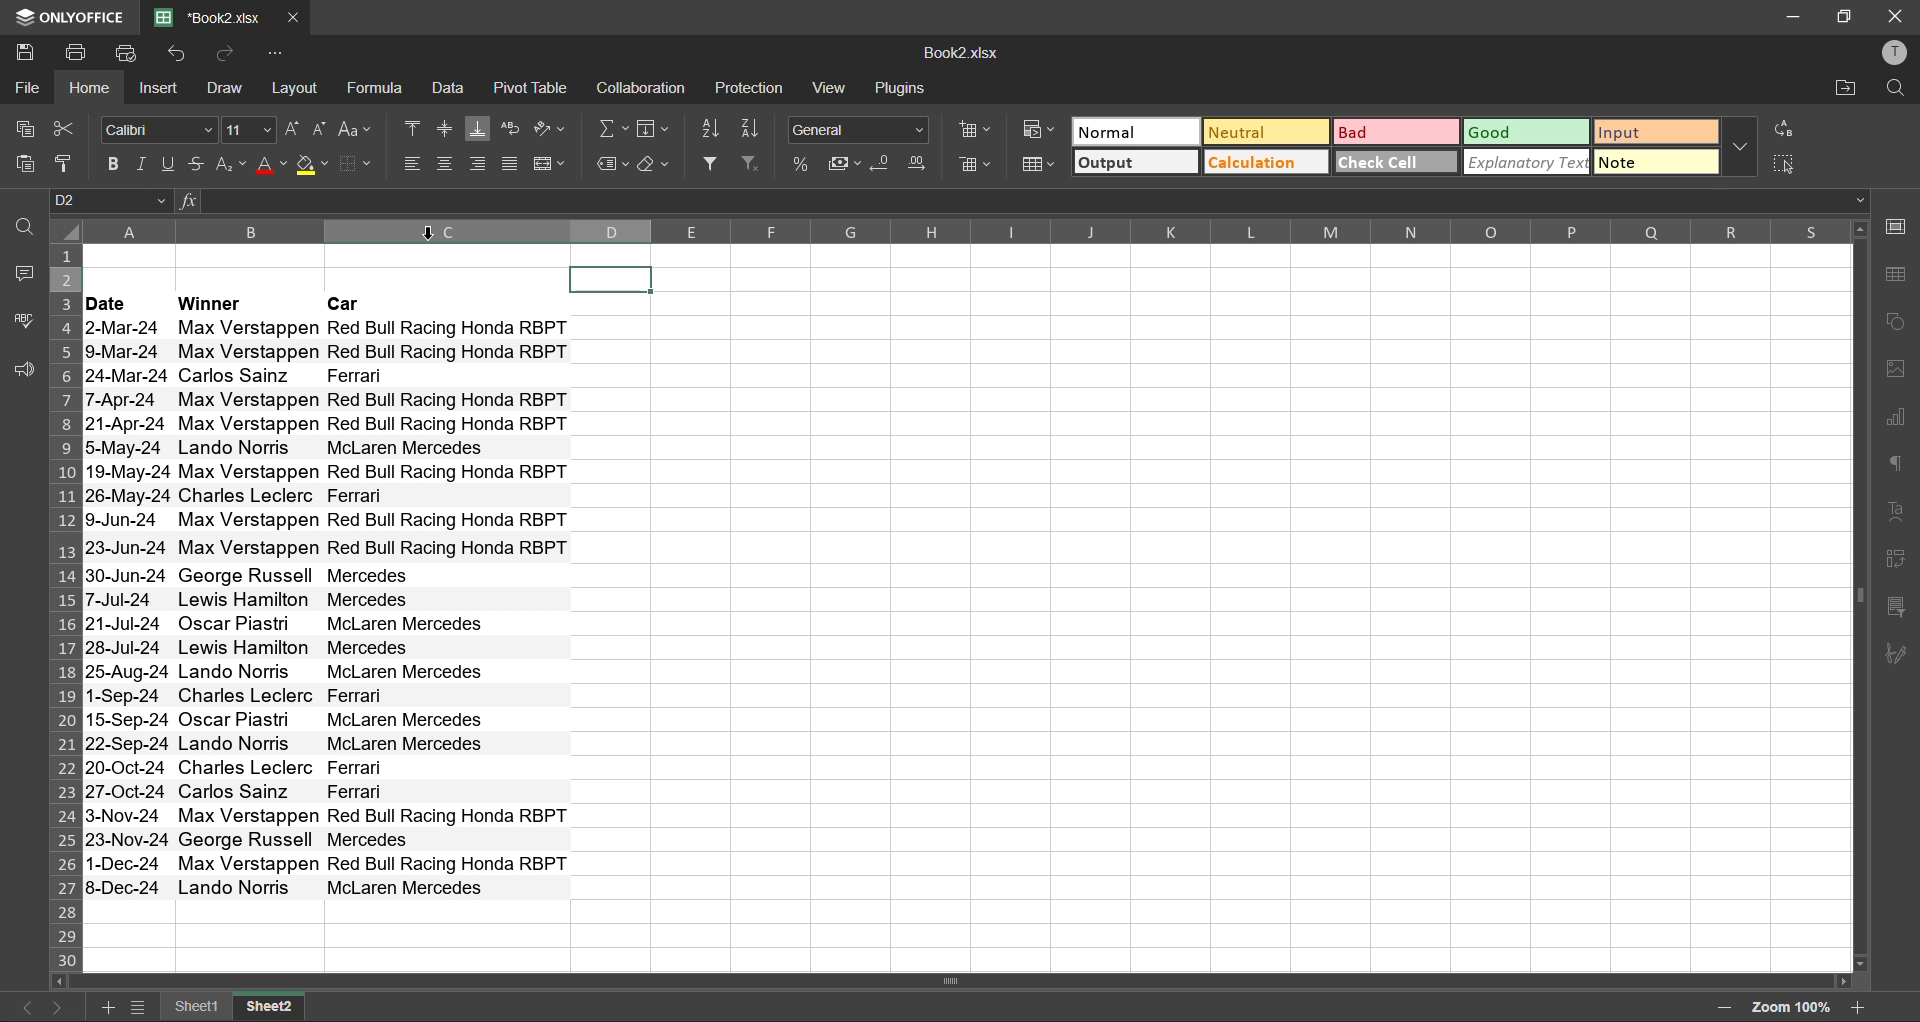 The width and height of the screenshot is (1920, 1022). I want to click on Red Bull Racing Honda RBPT
Red Bull Racing Honda RBPT
Ferrari

Red Bull Racing Honda RBPT
Red Bull Racing Honda RBPT
McLaren Mercedes

Red Bull Racing Honda RBPT
Ferrari

Red Bull Racing Honda RBPT
Red Bull Racing Honda RBPT
Mercedes

Mercedes

McLaren Mercedes

Mercedes

McLaren Mercedes

Ferrari

McLaren Mercedes

McLaren Mercedes

Ferrari

Ferrari

Red Bull Racing Honda RBPT
Mercedes

Red Bull Racing Honda RBPT
McLaren Mercedes, so click(454, 609).